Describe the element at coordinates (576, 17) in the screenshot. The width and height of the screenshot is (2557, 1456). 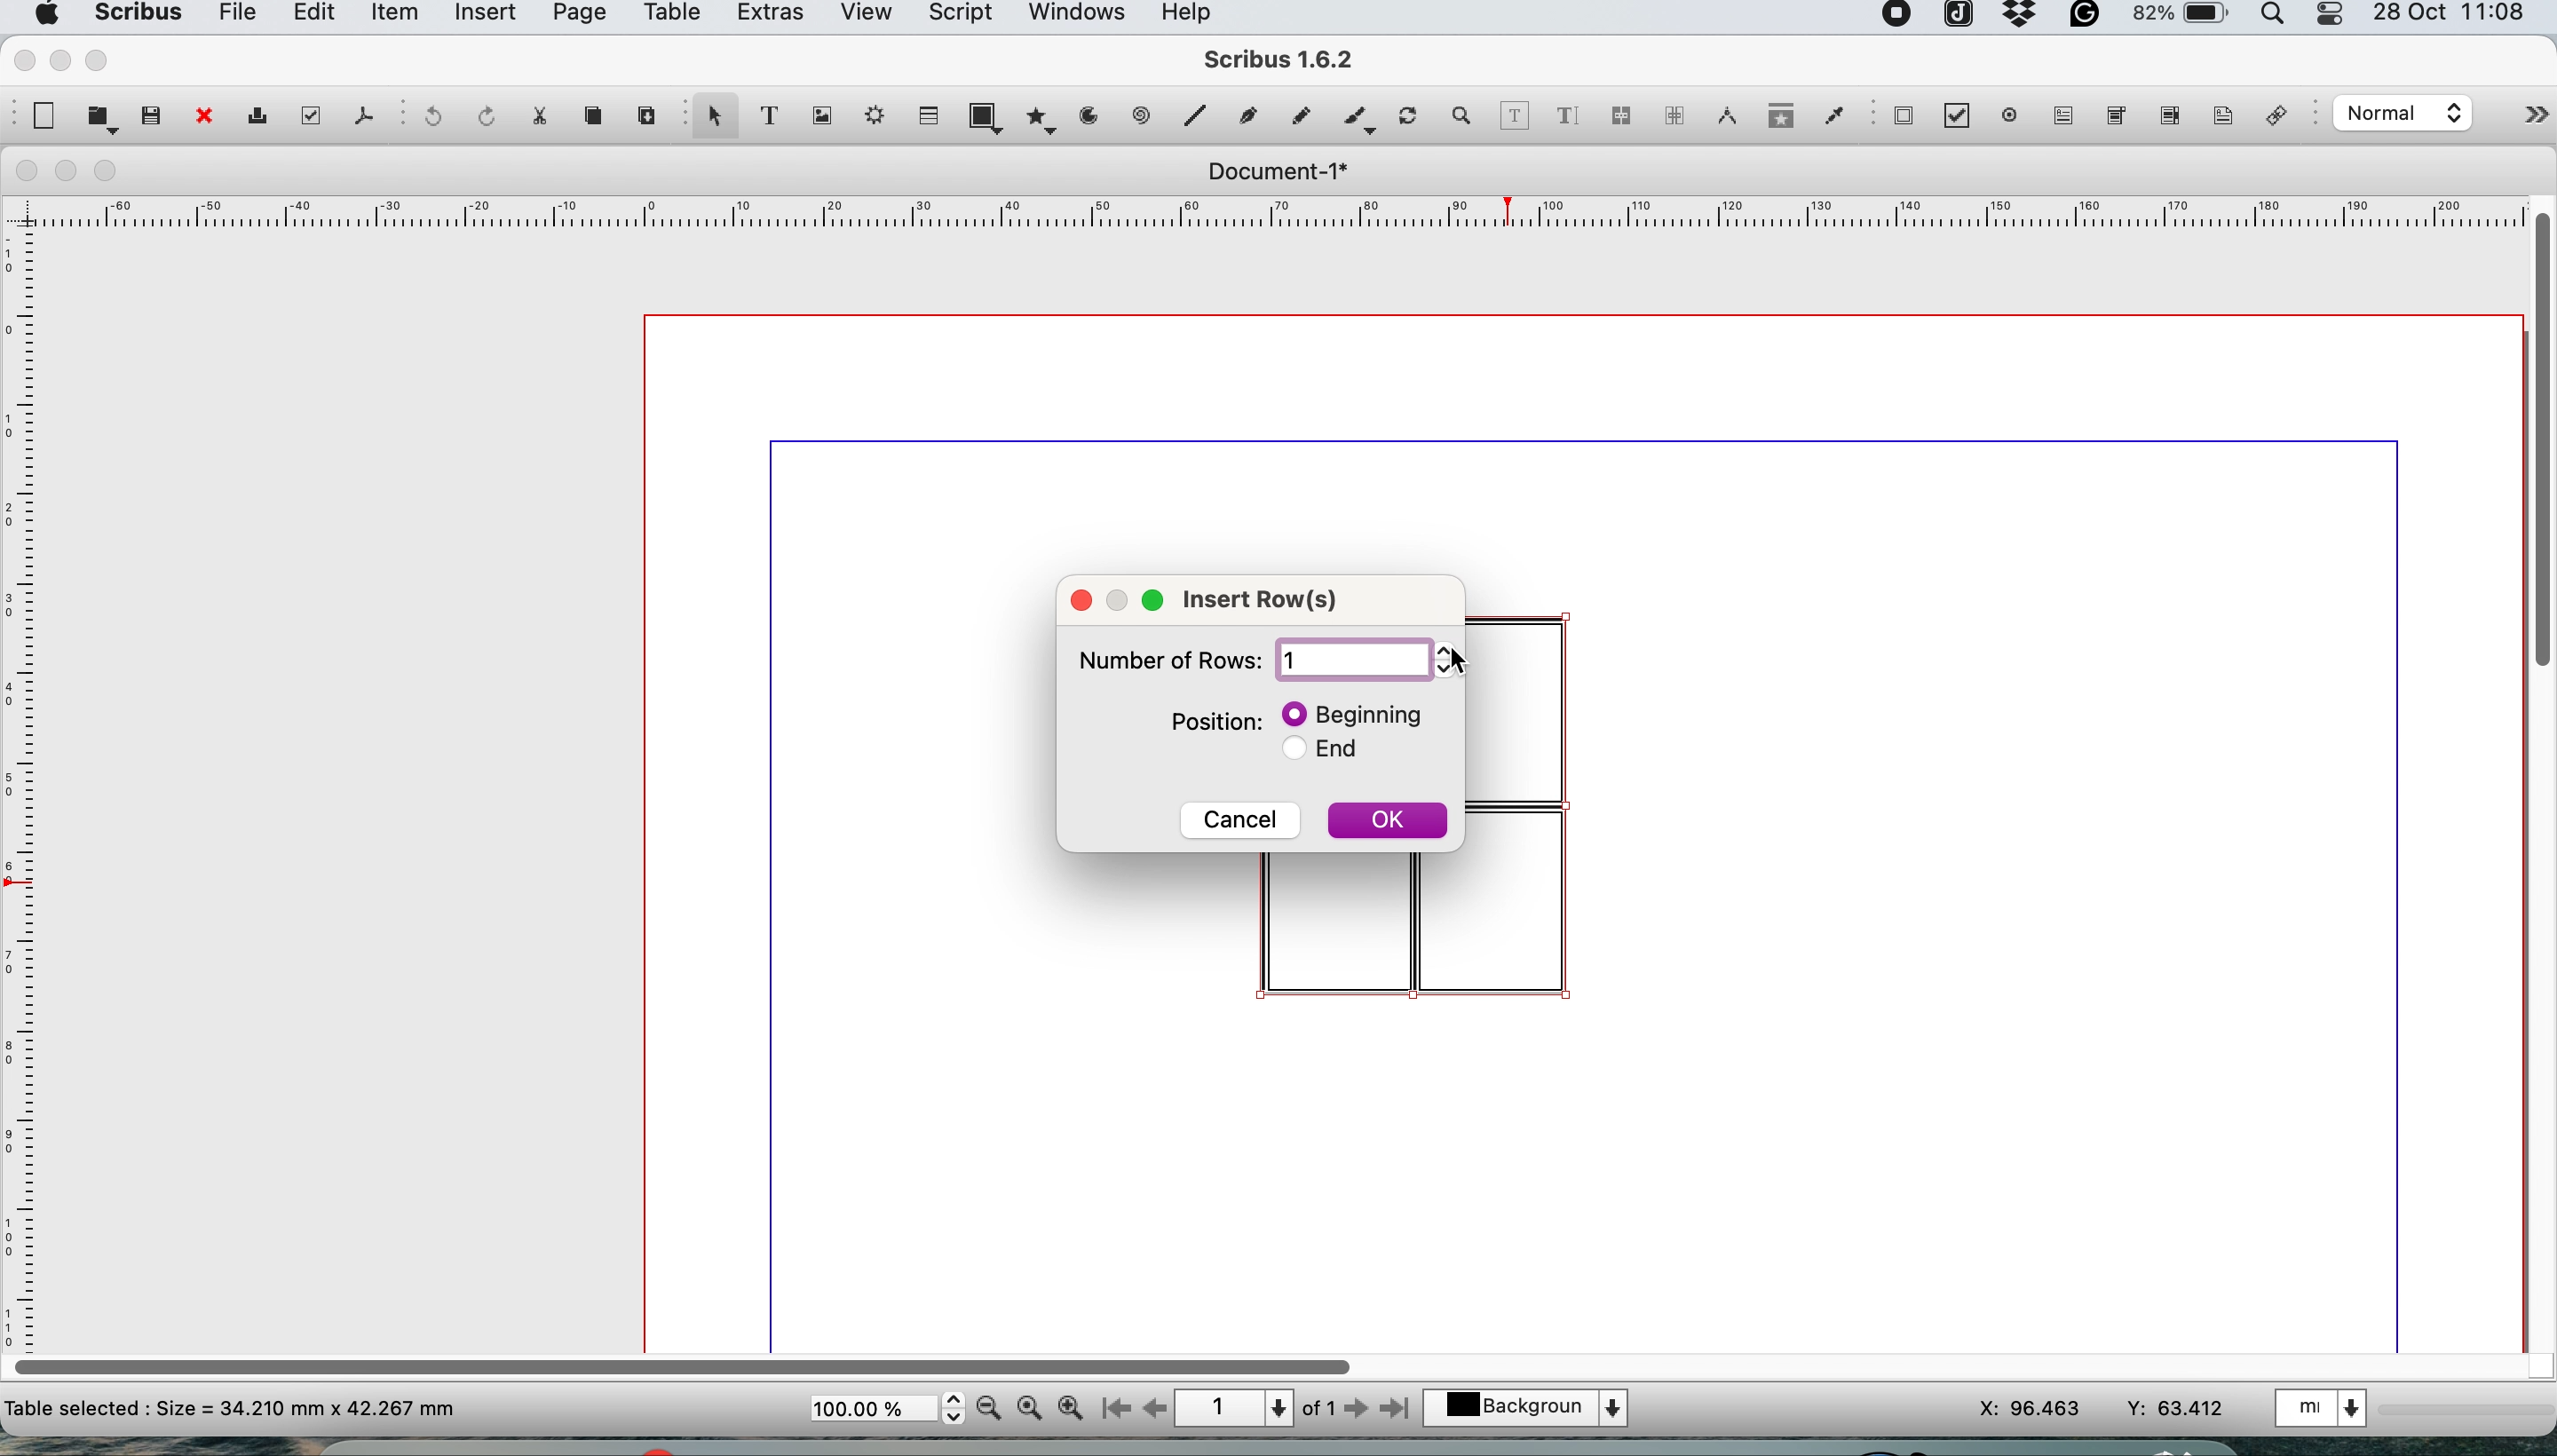
I see `page` at that location.